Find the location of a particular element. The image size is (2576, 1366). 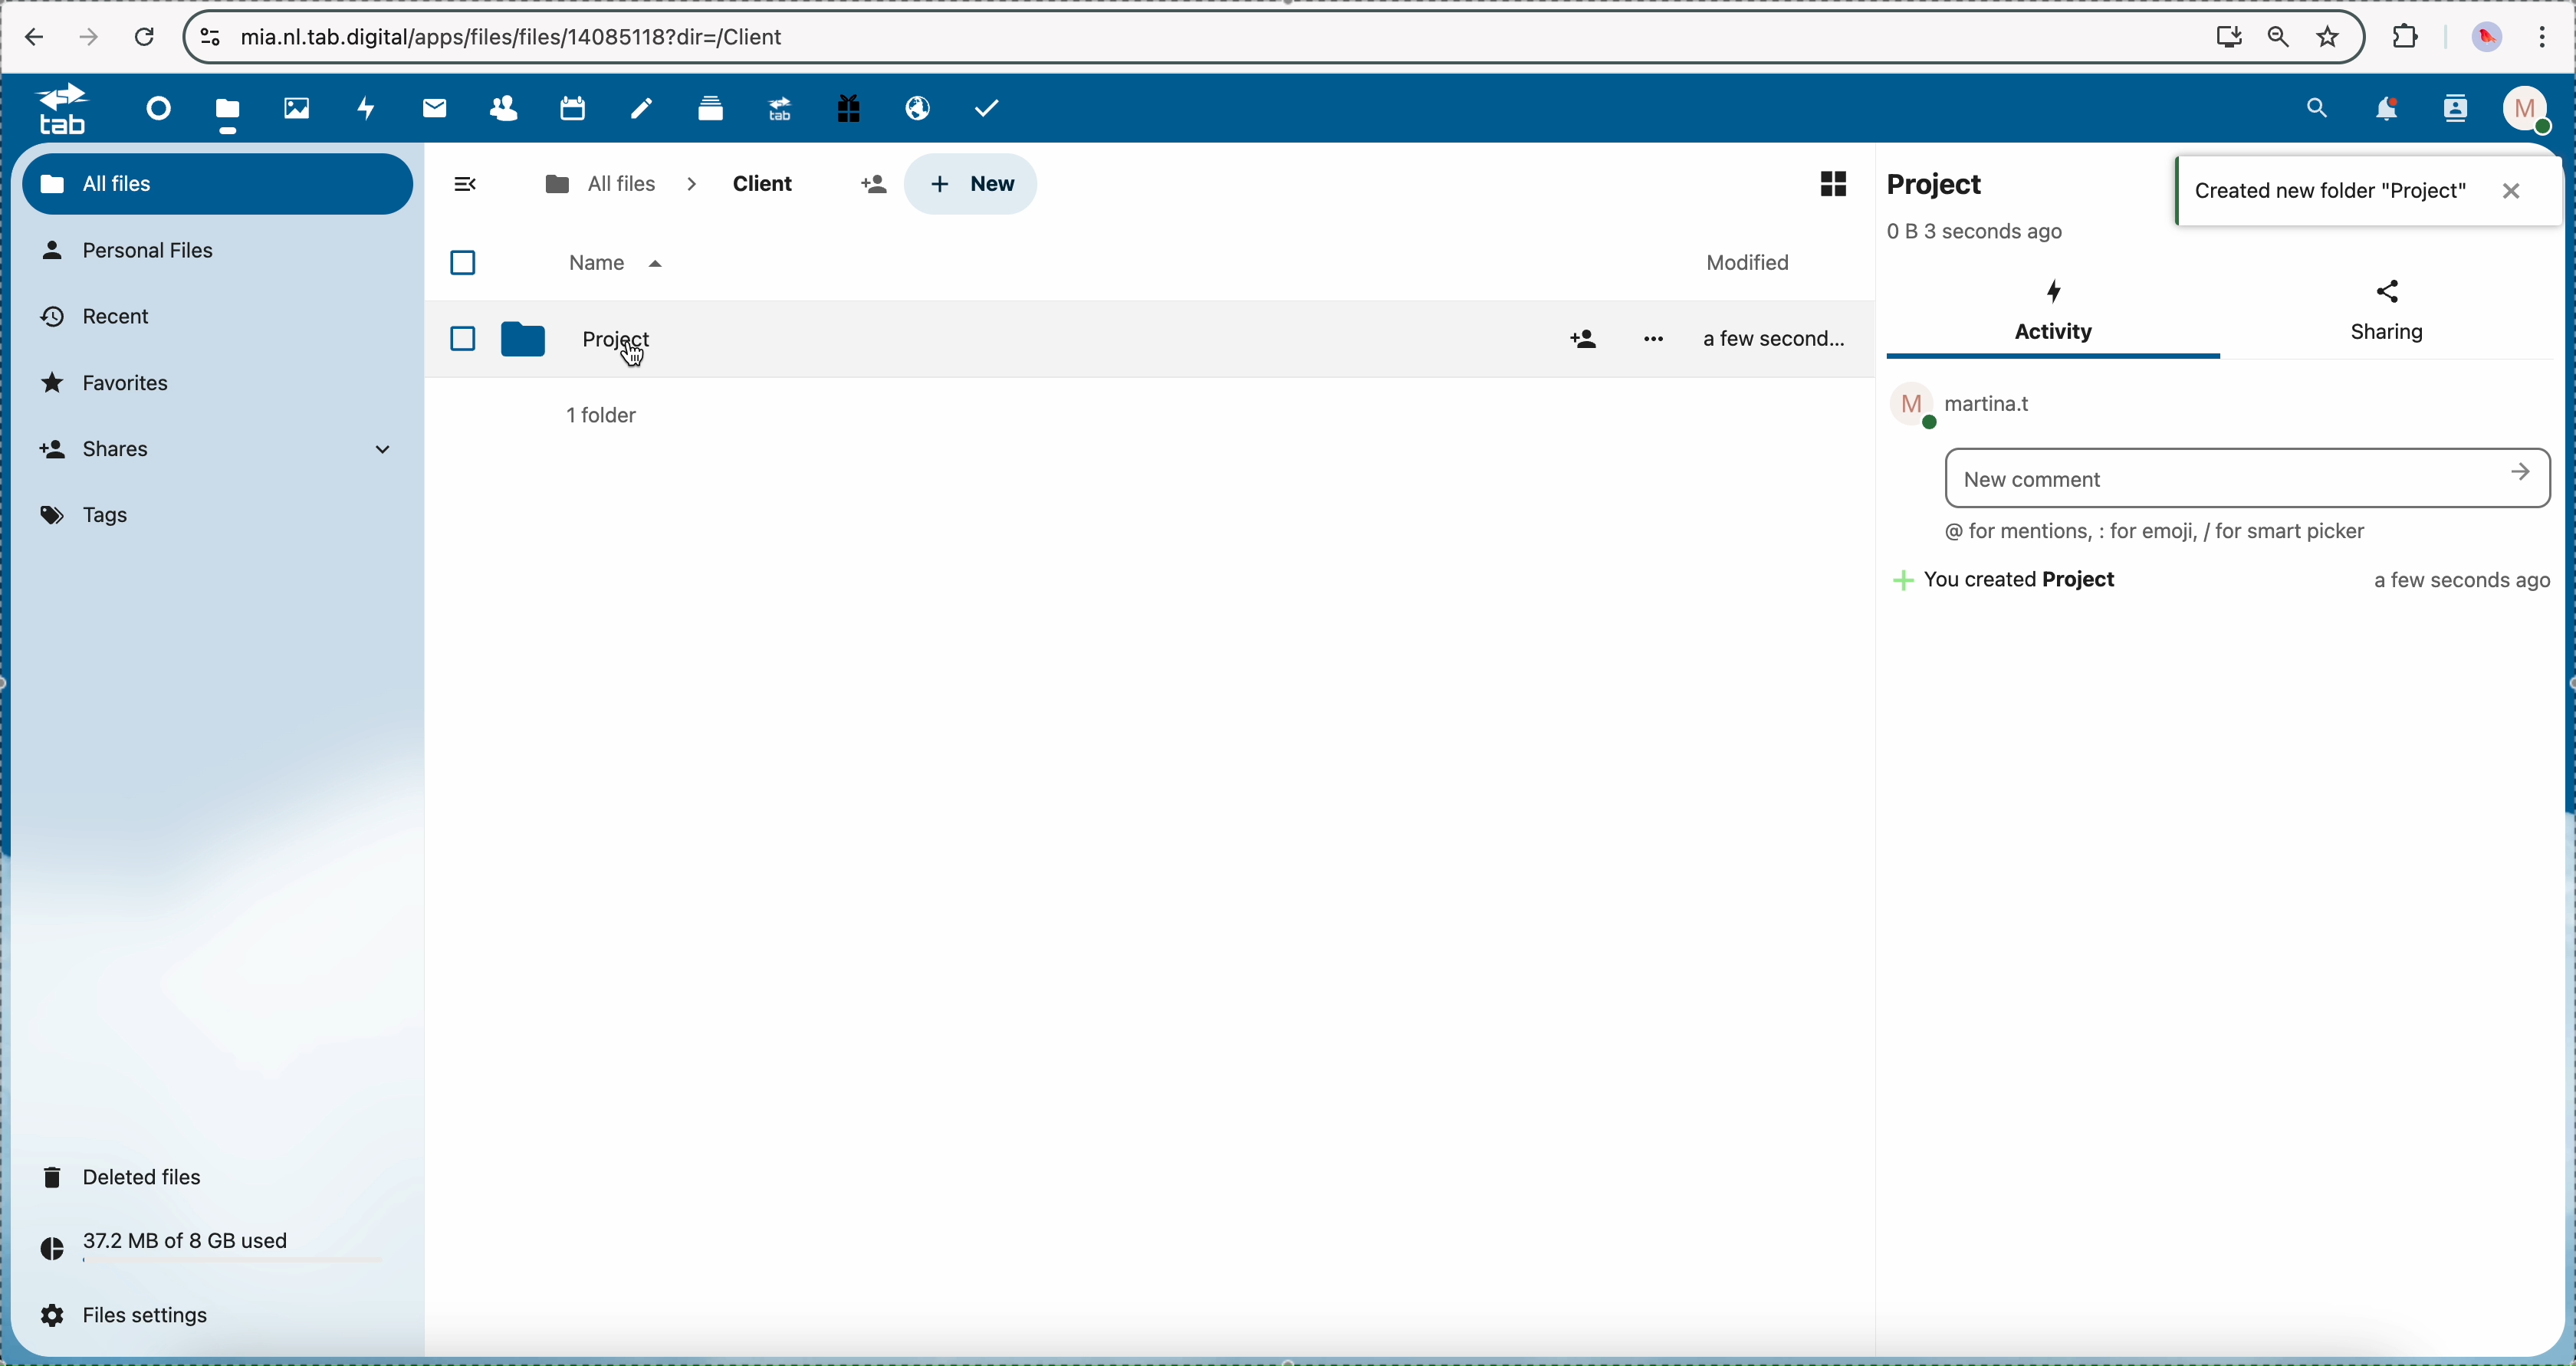

free is located at coordinates (849, 106).